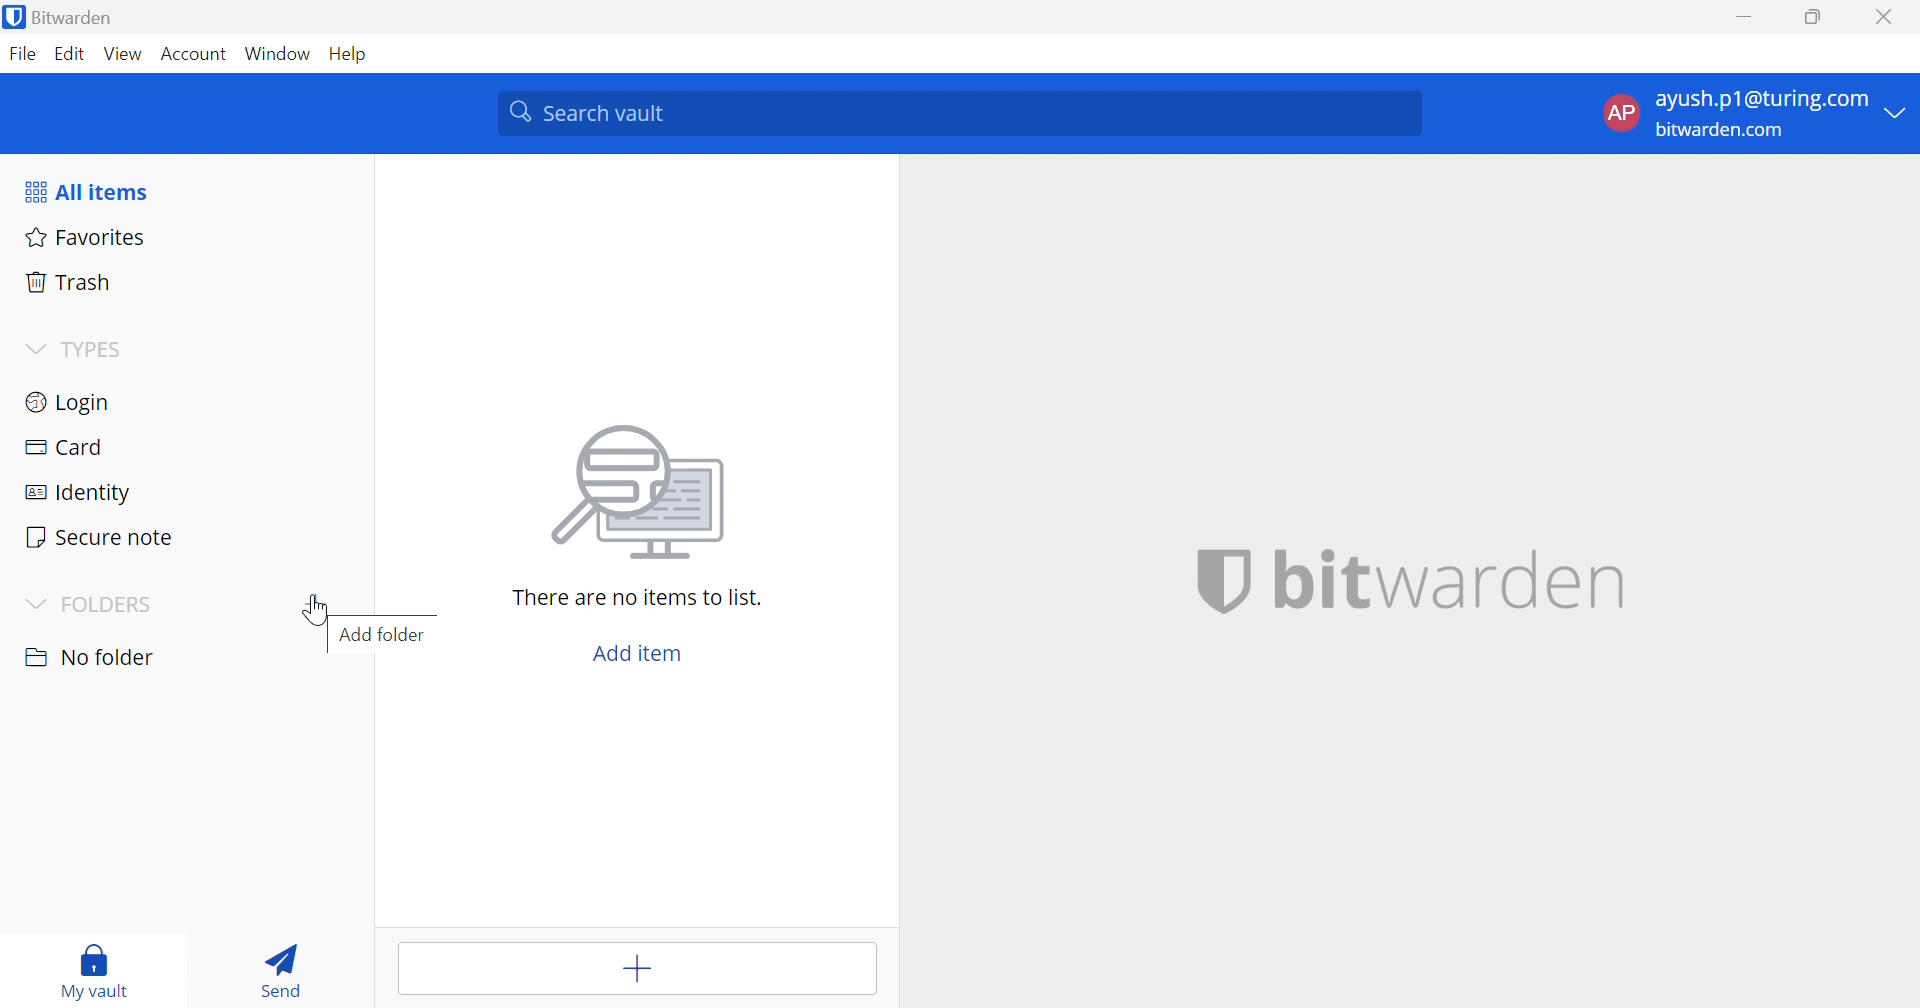  What do you see at coordinates (110, 605) in the screenshot?
I see `FOLDERS` at bounding box center [110, 605].